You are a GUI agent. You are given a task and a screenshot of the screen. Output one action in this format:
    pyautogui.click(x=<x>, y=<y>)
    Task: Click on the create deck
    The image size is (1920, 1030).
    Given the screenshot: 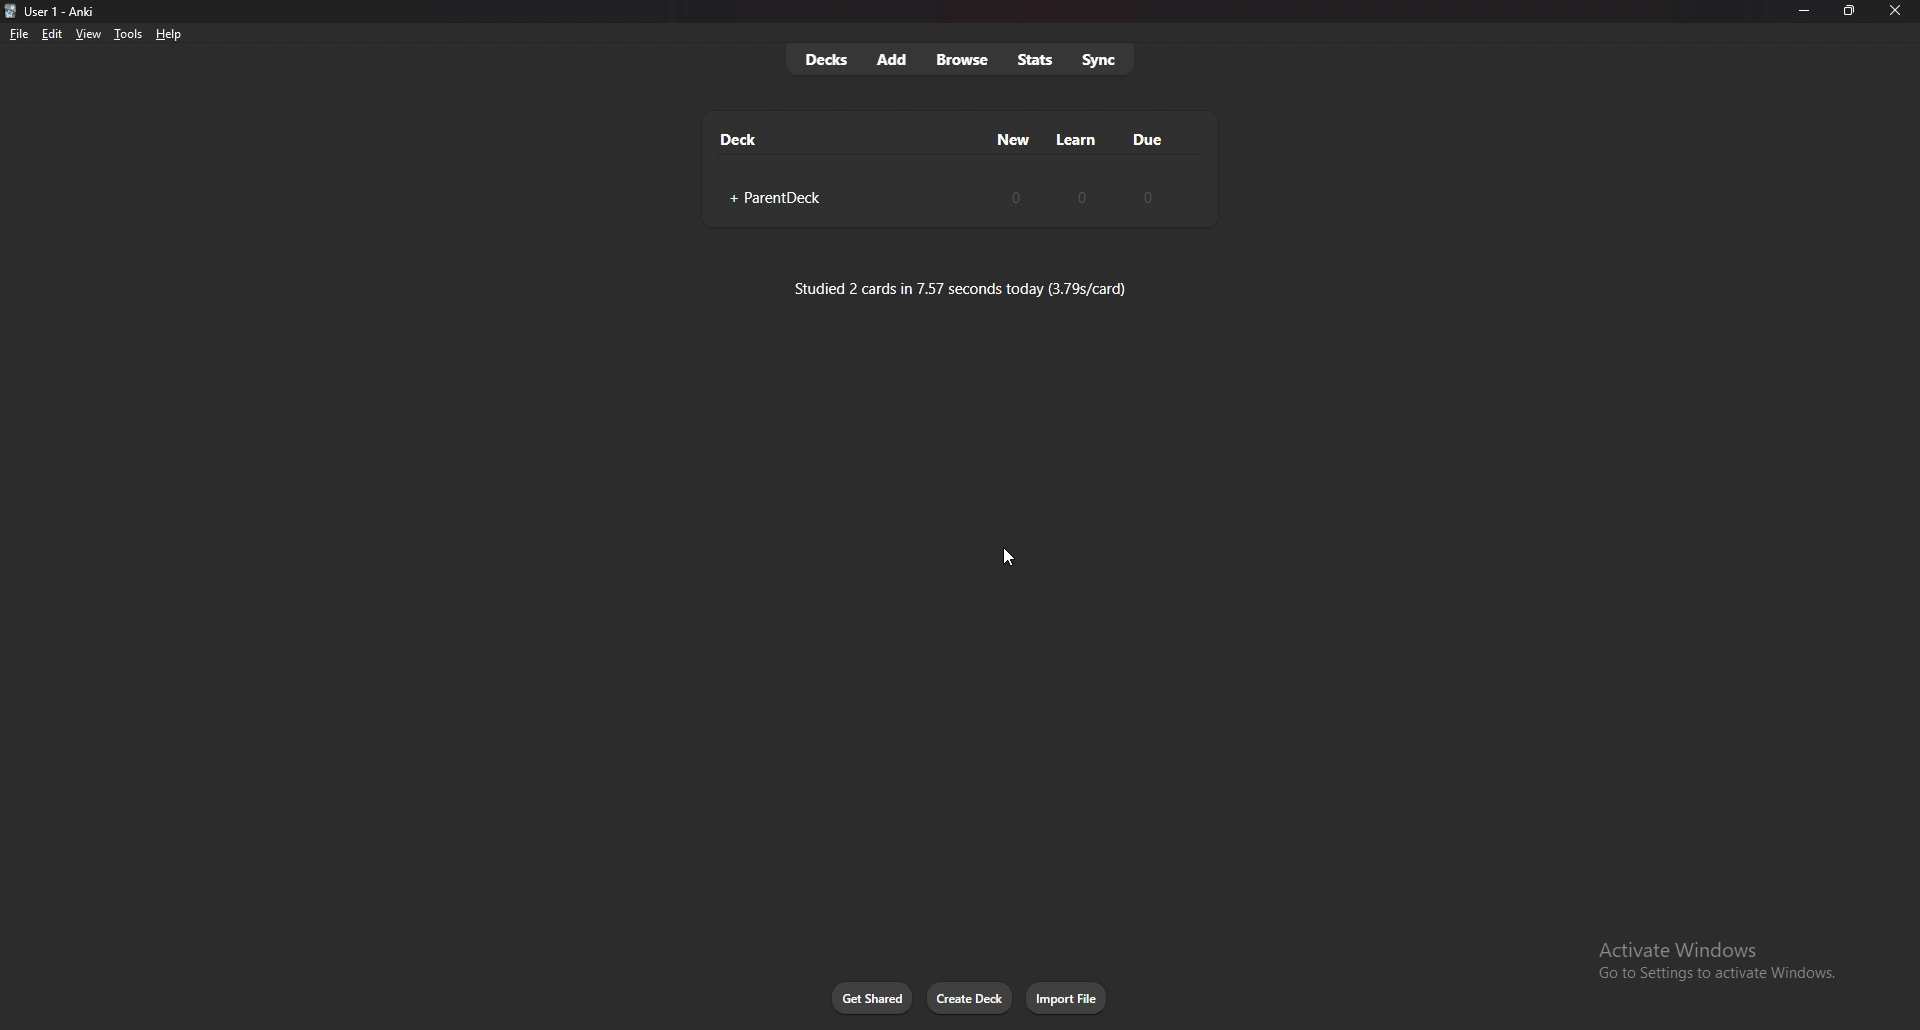 What is the action you would take?
    pyautogui.click(x=970, y=998)
    